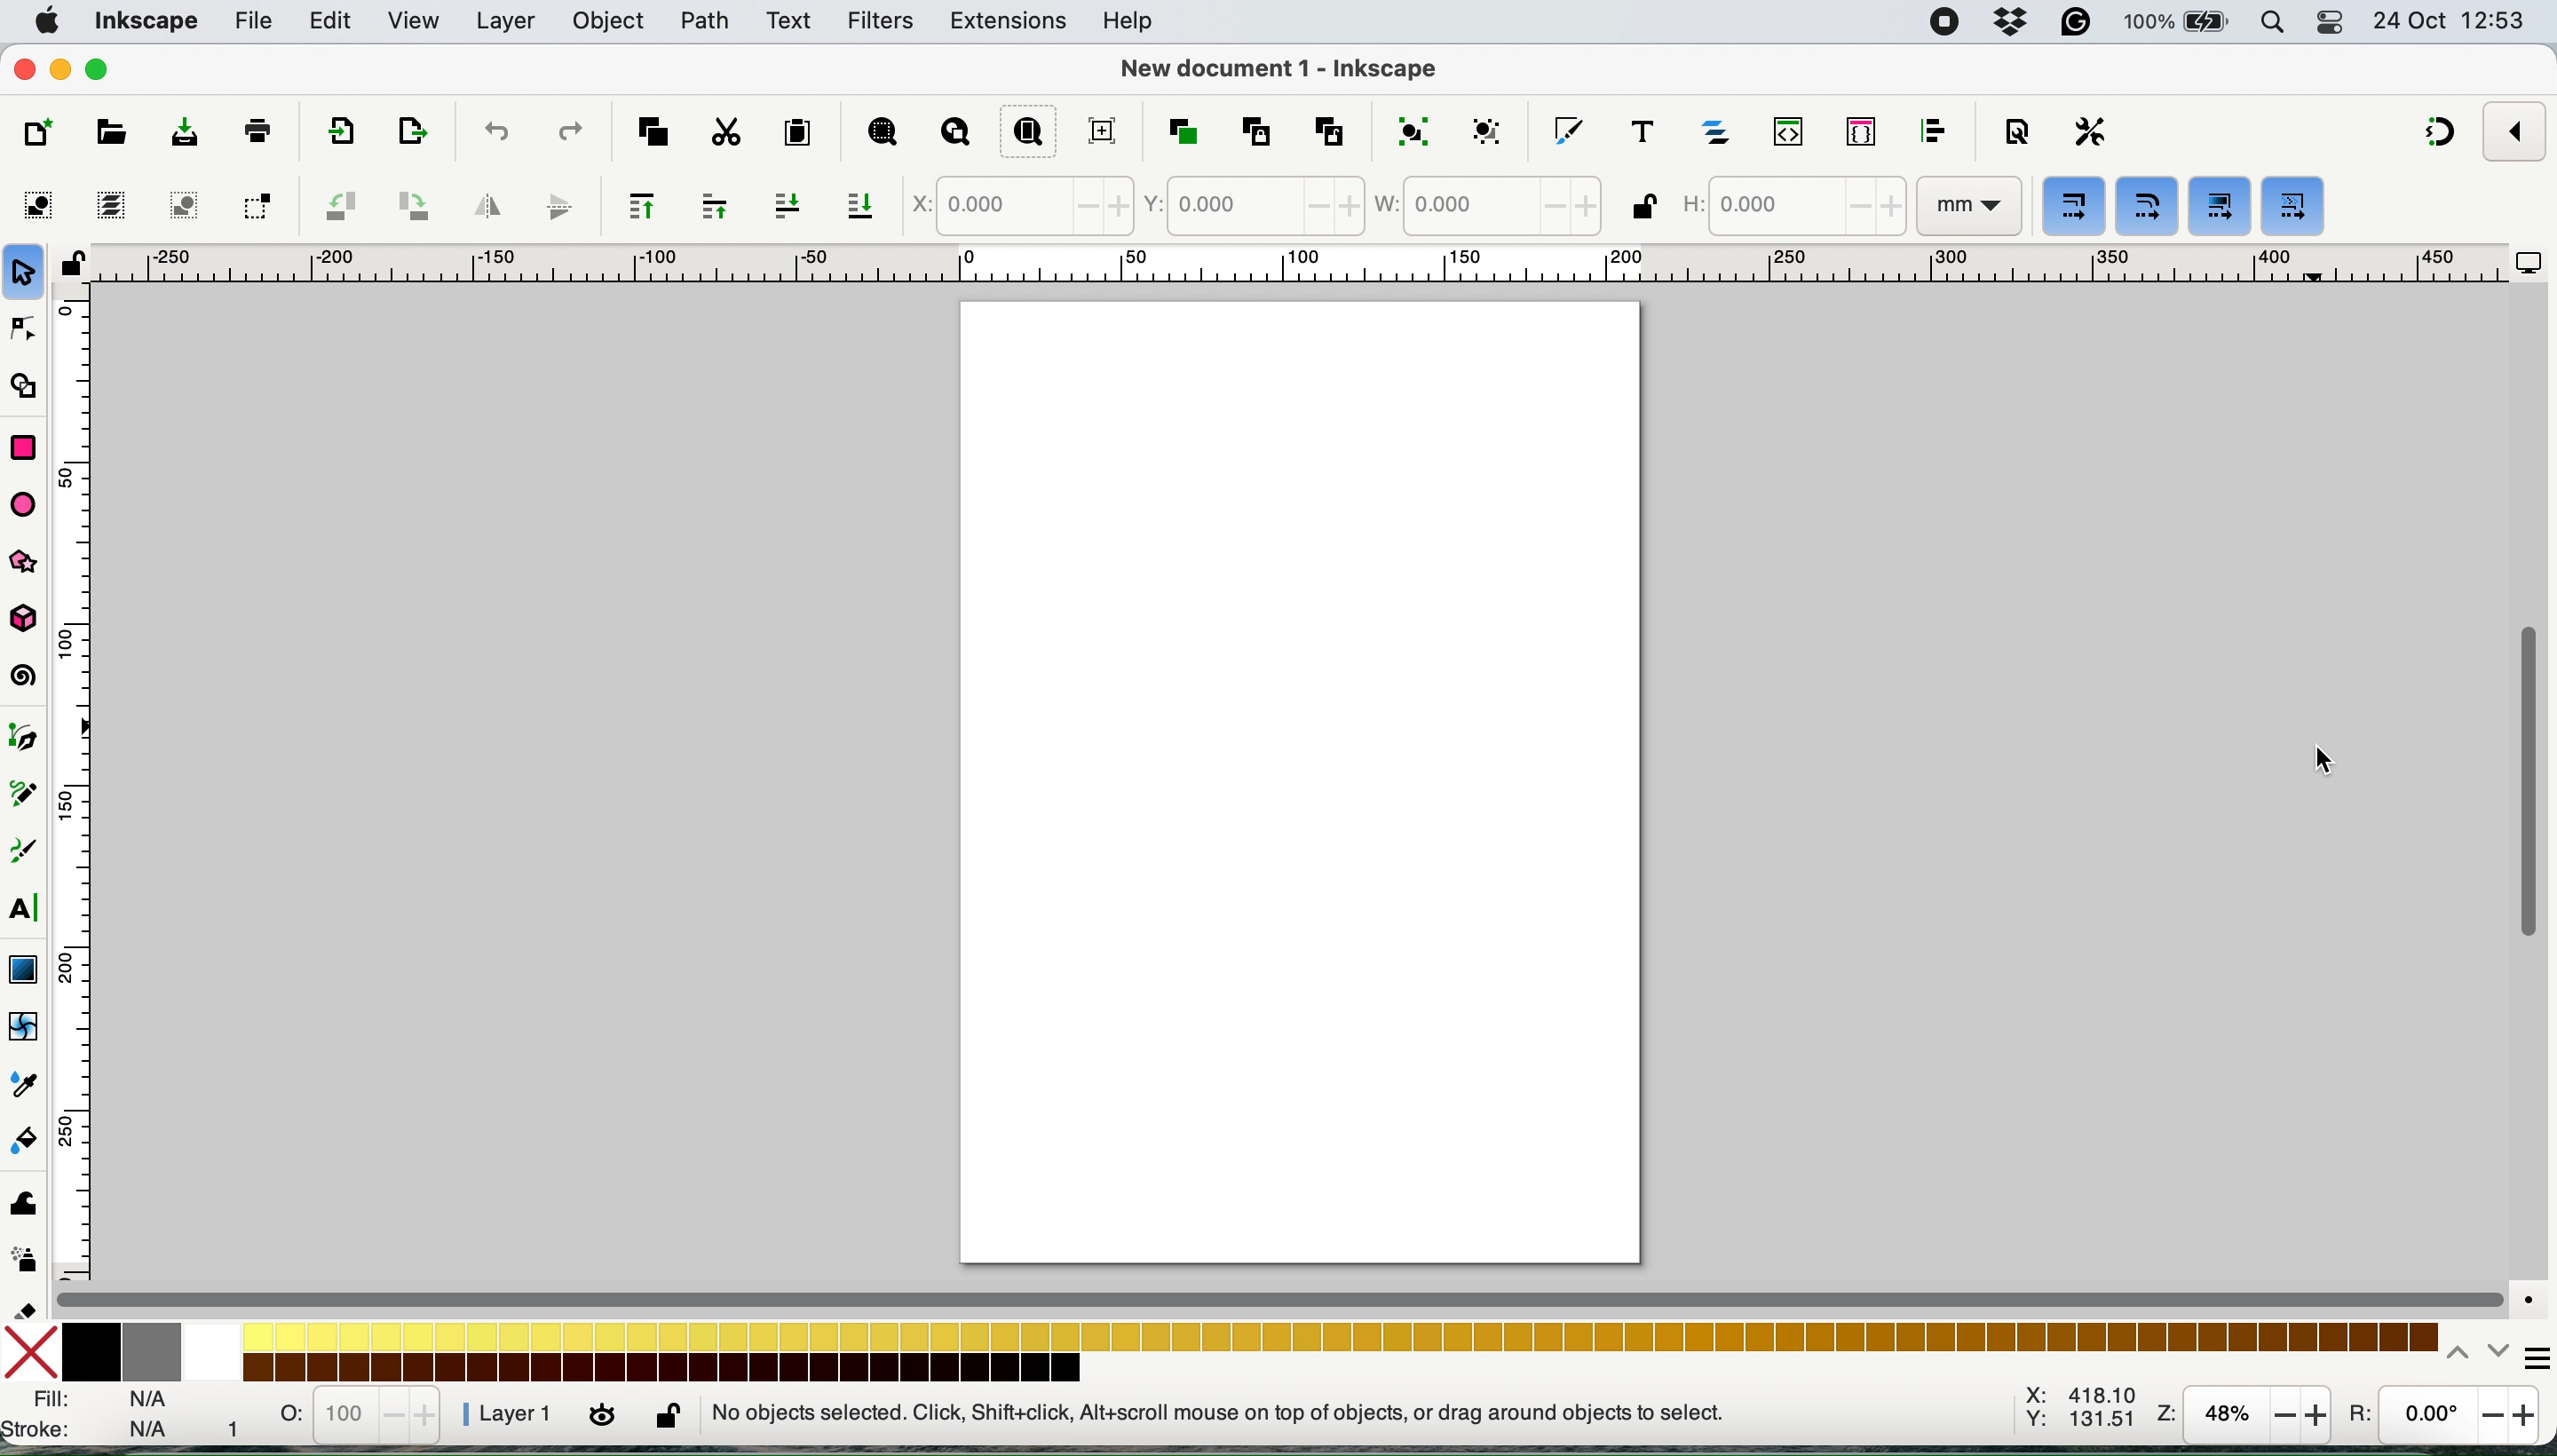 The height and width of the screenshot is (1456, 2557). What do you see at coordinates (2439, 1411) in the screenshot?
I see `rotations` at bounding box center [2439, 1411].